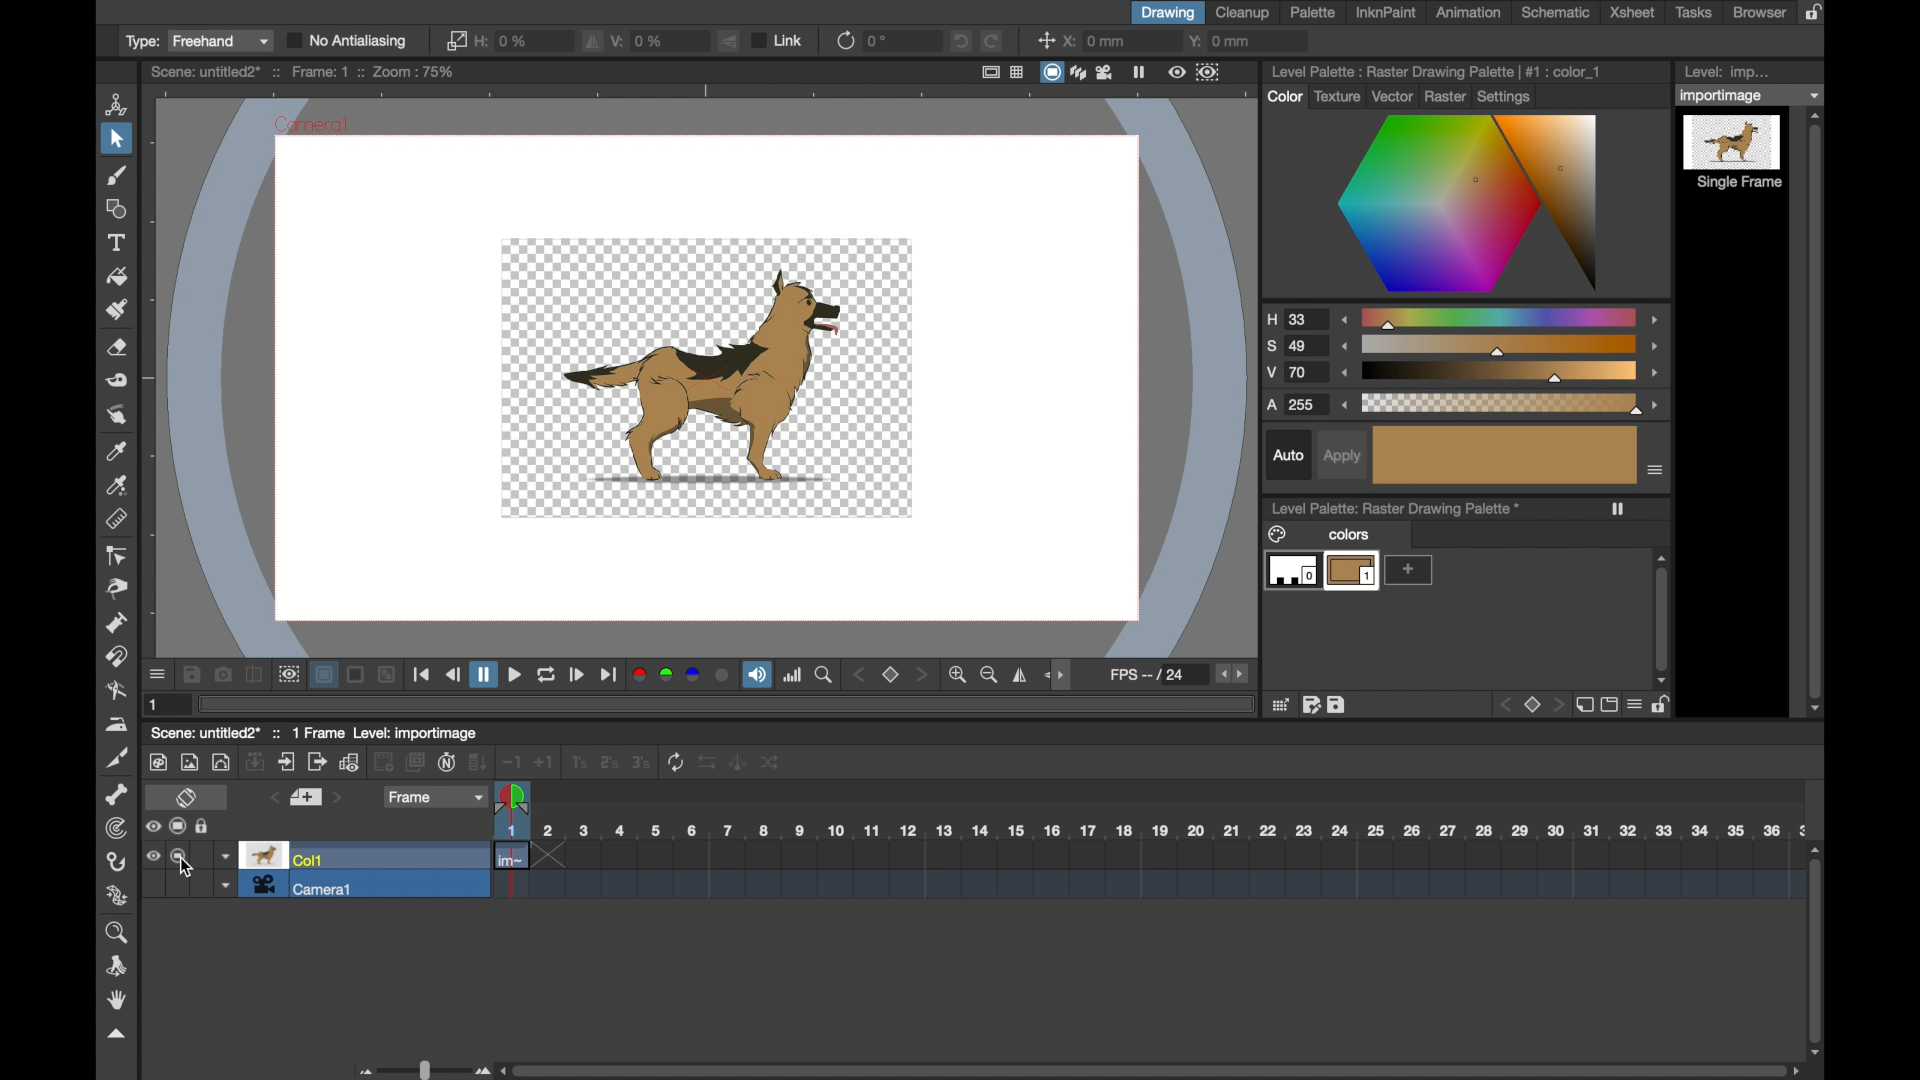  What do you see at coordinates (1284, 96) in the screenshot?
I see `color` at bounding box center [1284, 96].